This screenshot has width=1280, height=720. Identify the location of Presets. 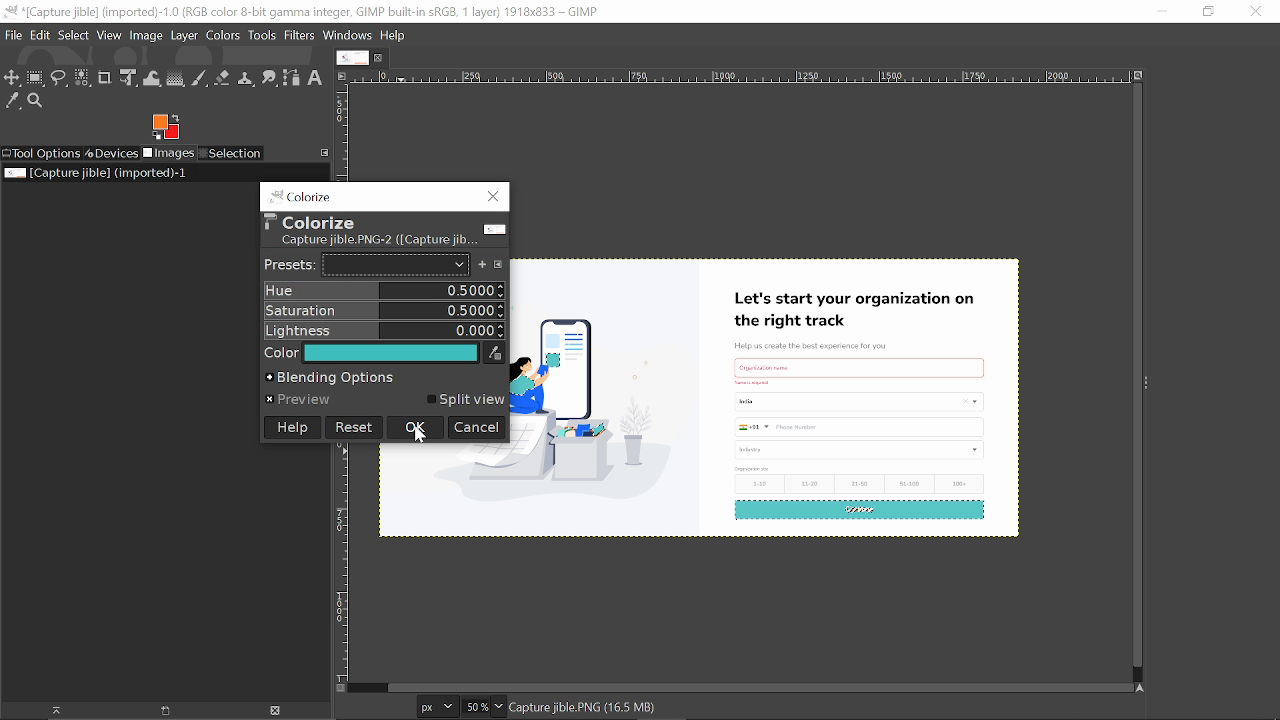
(367, 265).